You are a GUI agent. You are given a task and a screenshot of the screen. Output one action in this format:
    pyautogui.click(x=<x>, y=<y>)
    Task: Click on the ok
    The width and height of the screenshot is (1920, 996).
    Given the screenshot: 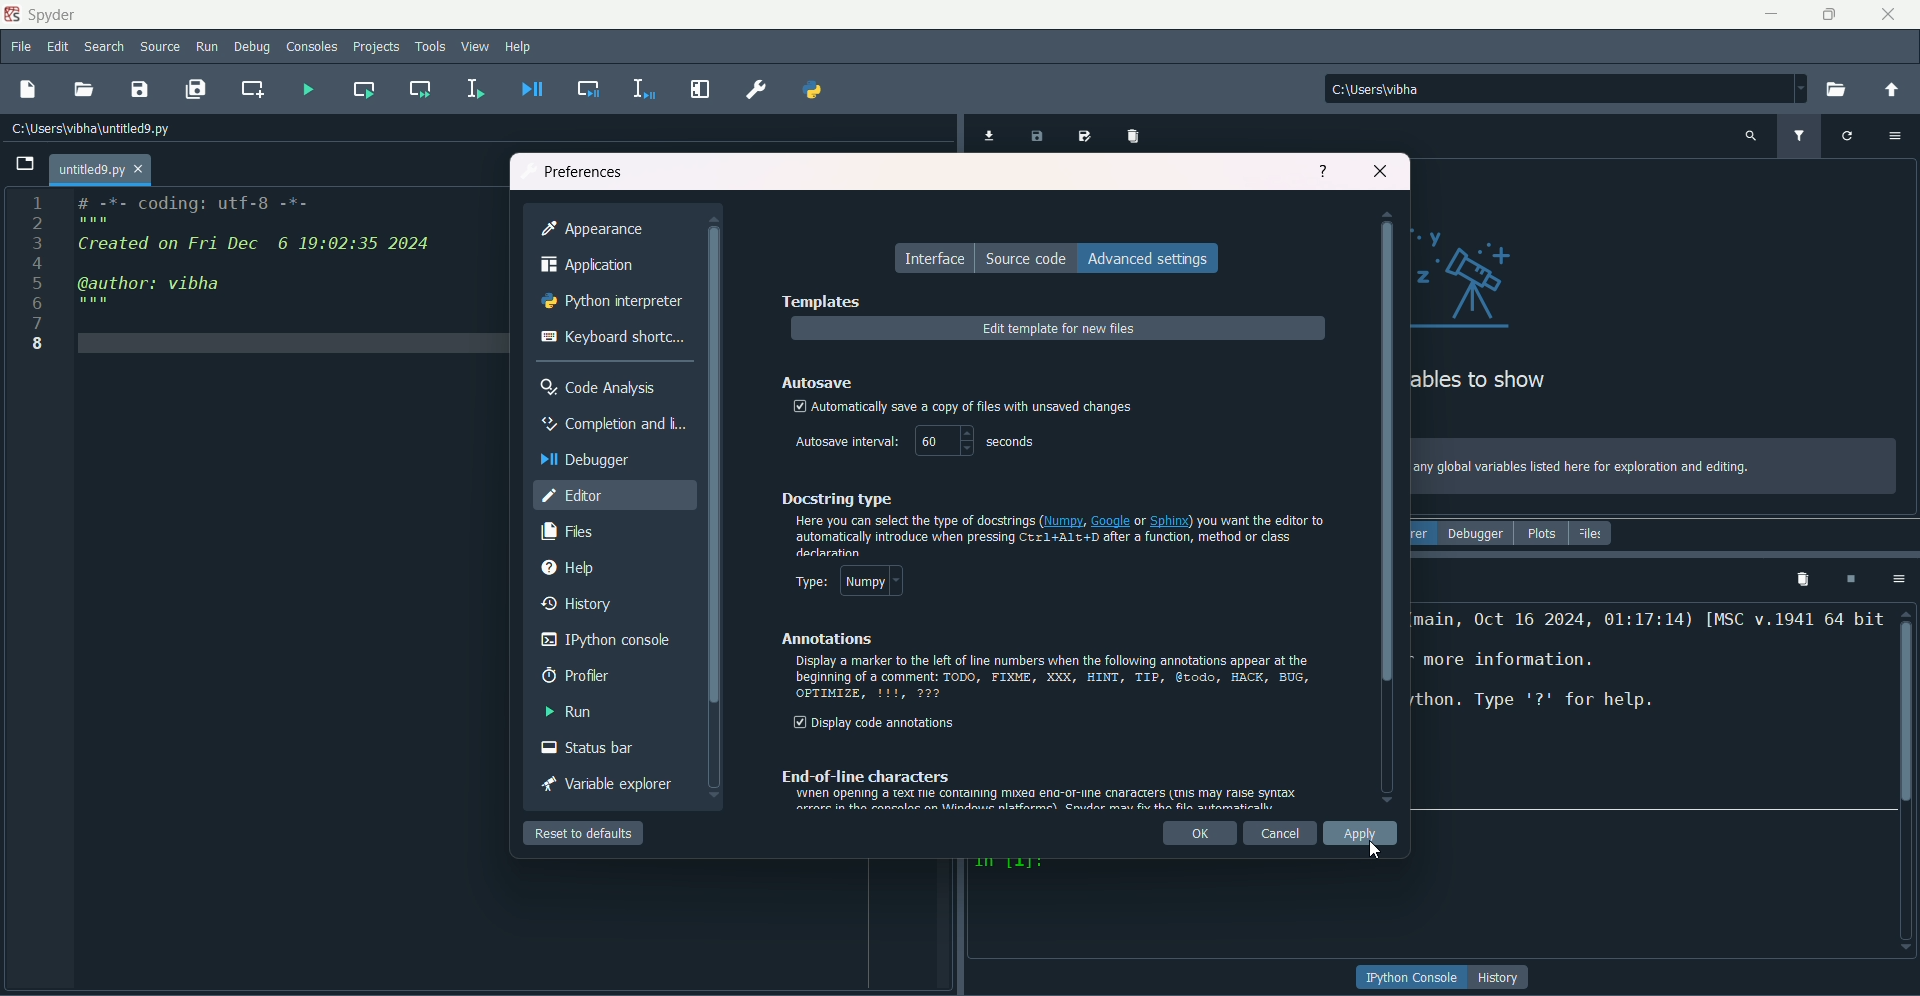 What is the action you would take?
    pyautogui.click(x=1199, y=835)
    